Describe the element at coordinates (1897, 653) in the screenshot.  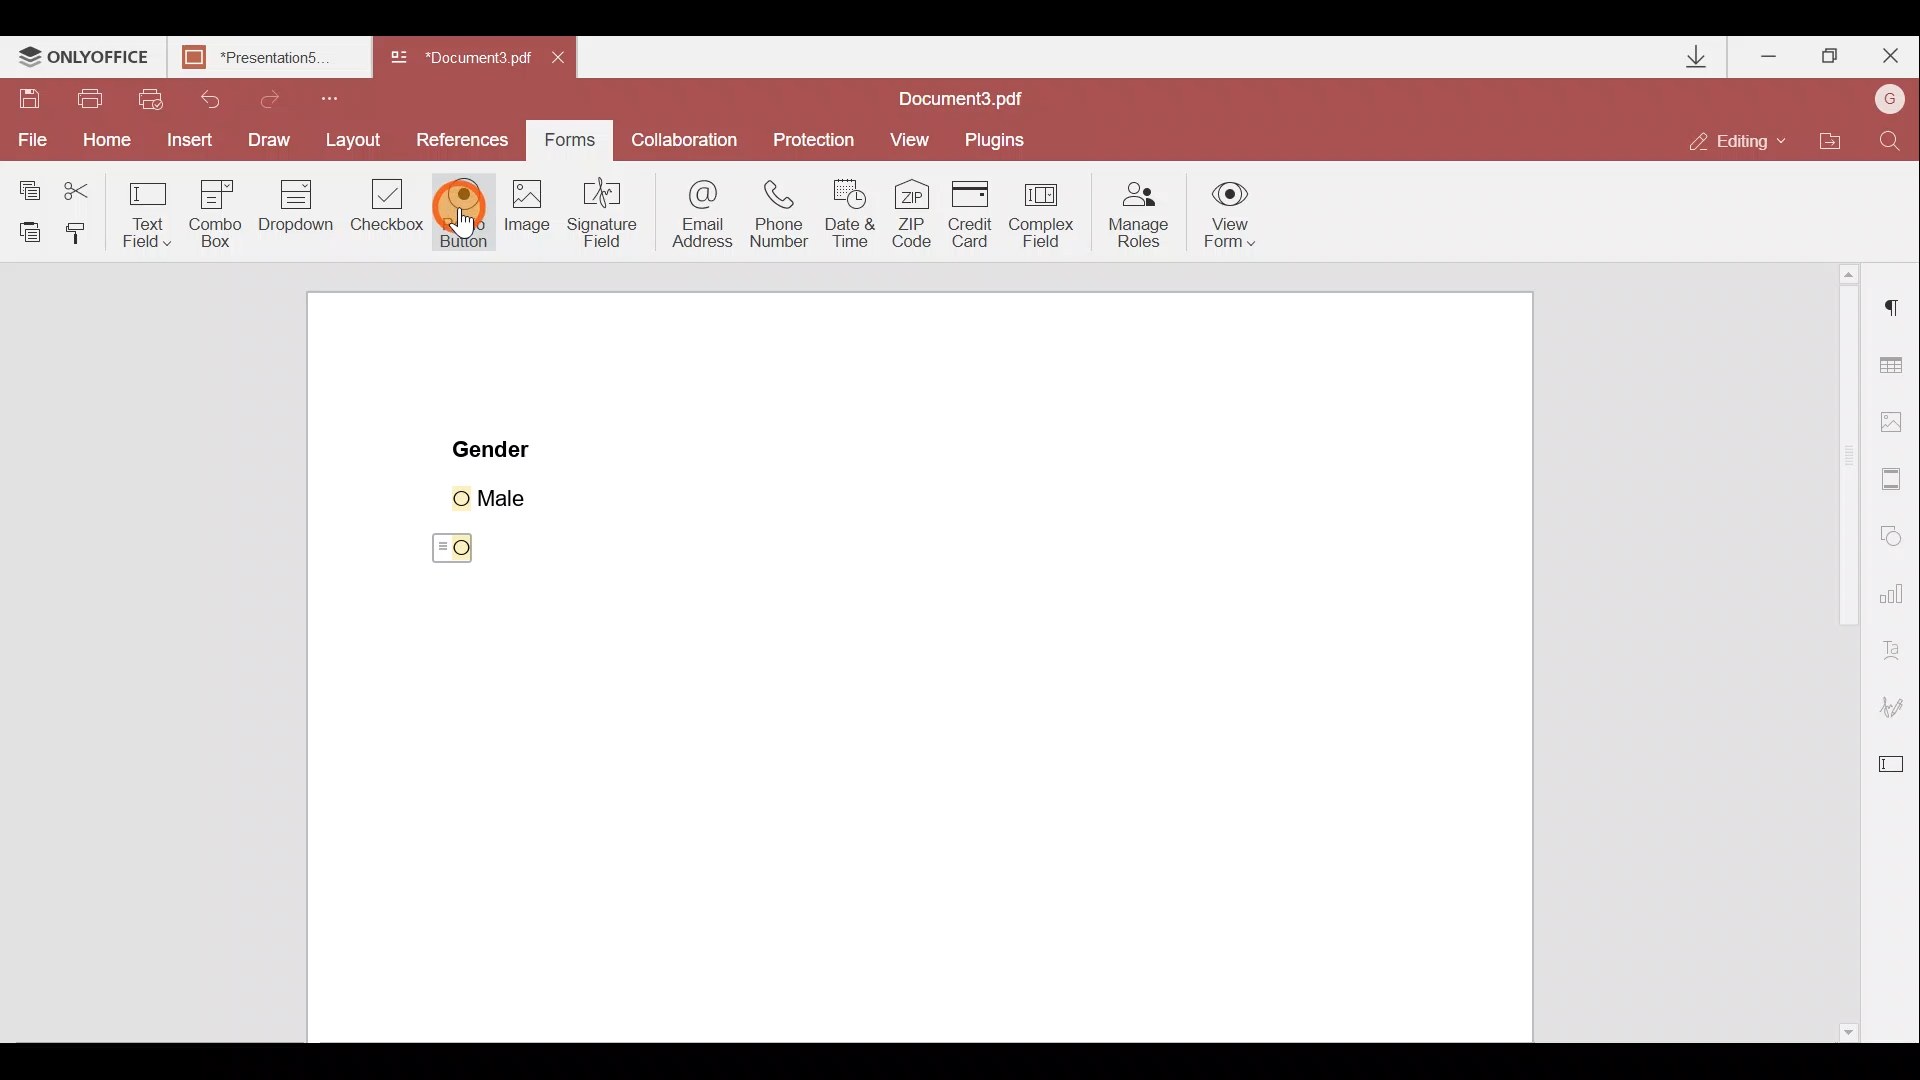
I see `Text Art settings` at that location.